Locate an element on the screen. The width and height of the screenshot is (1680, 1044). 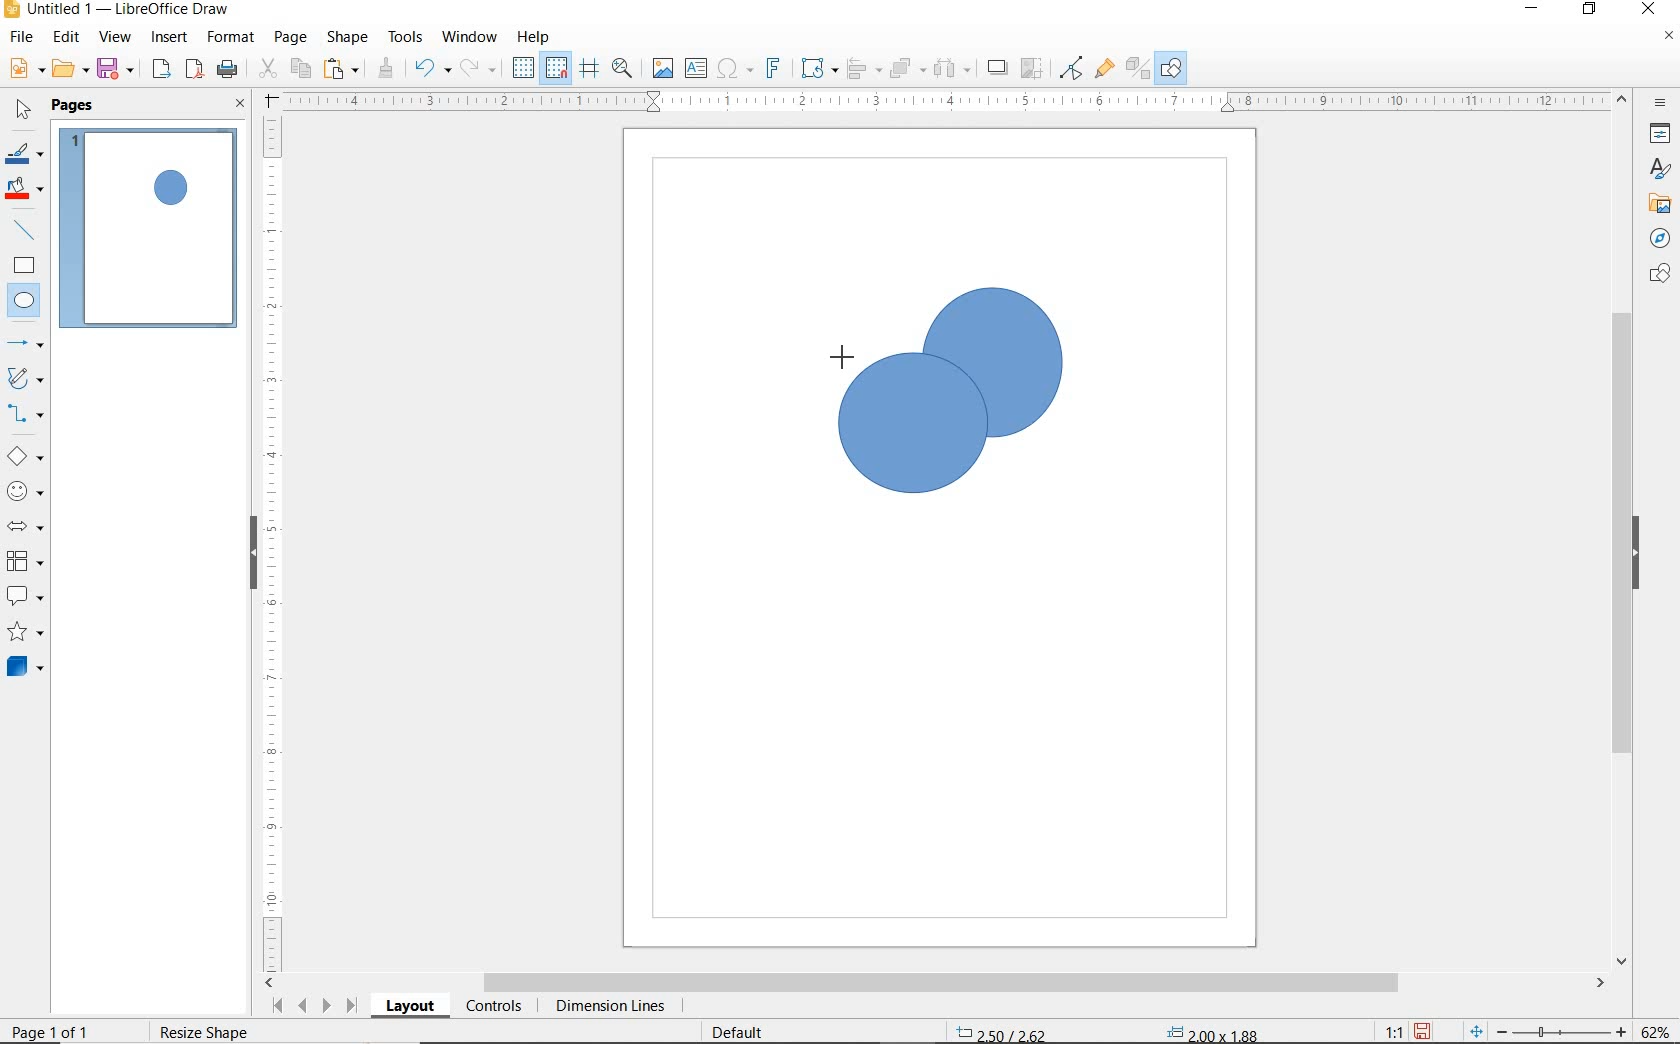
PROPERTIES is located at coordinates (1663, 137).